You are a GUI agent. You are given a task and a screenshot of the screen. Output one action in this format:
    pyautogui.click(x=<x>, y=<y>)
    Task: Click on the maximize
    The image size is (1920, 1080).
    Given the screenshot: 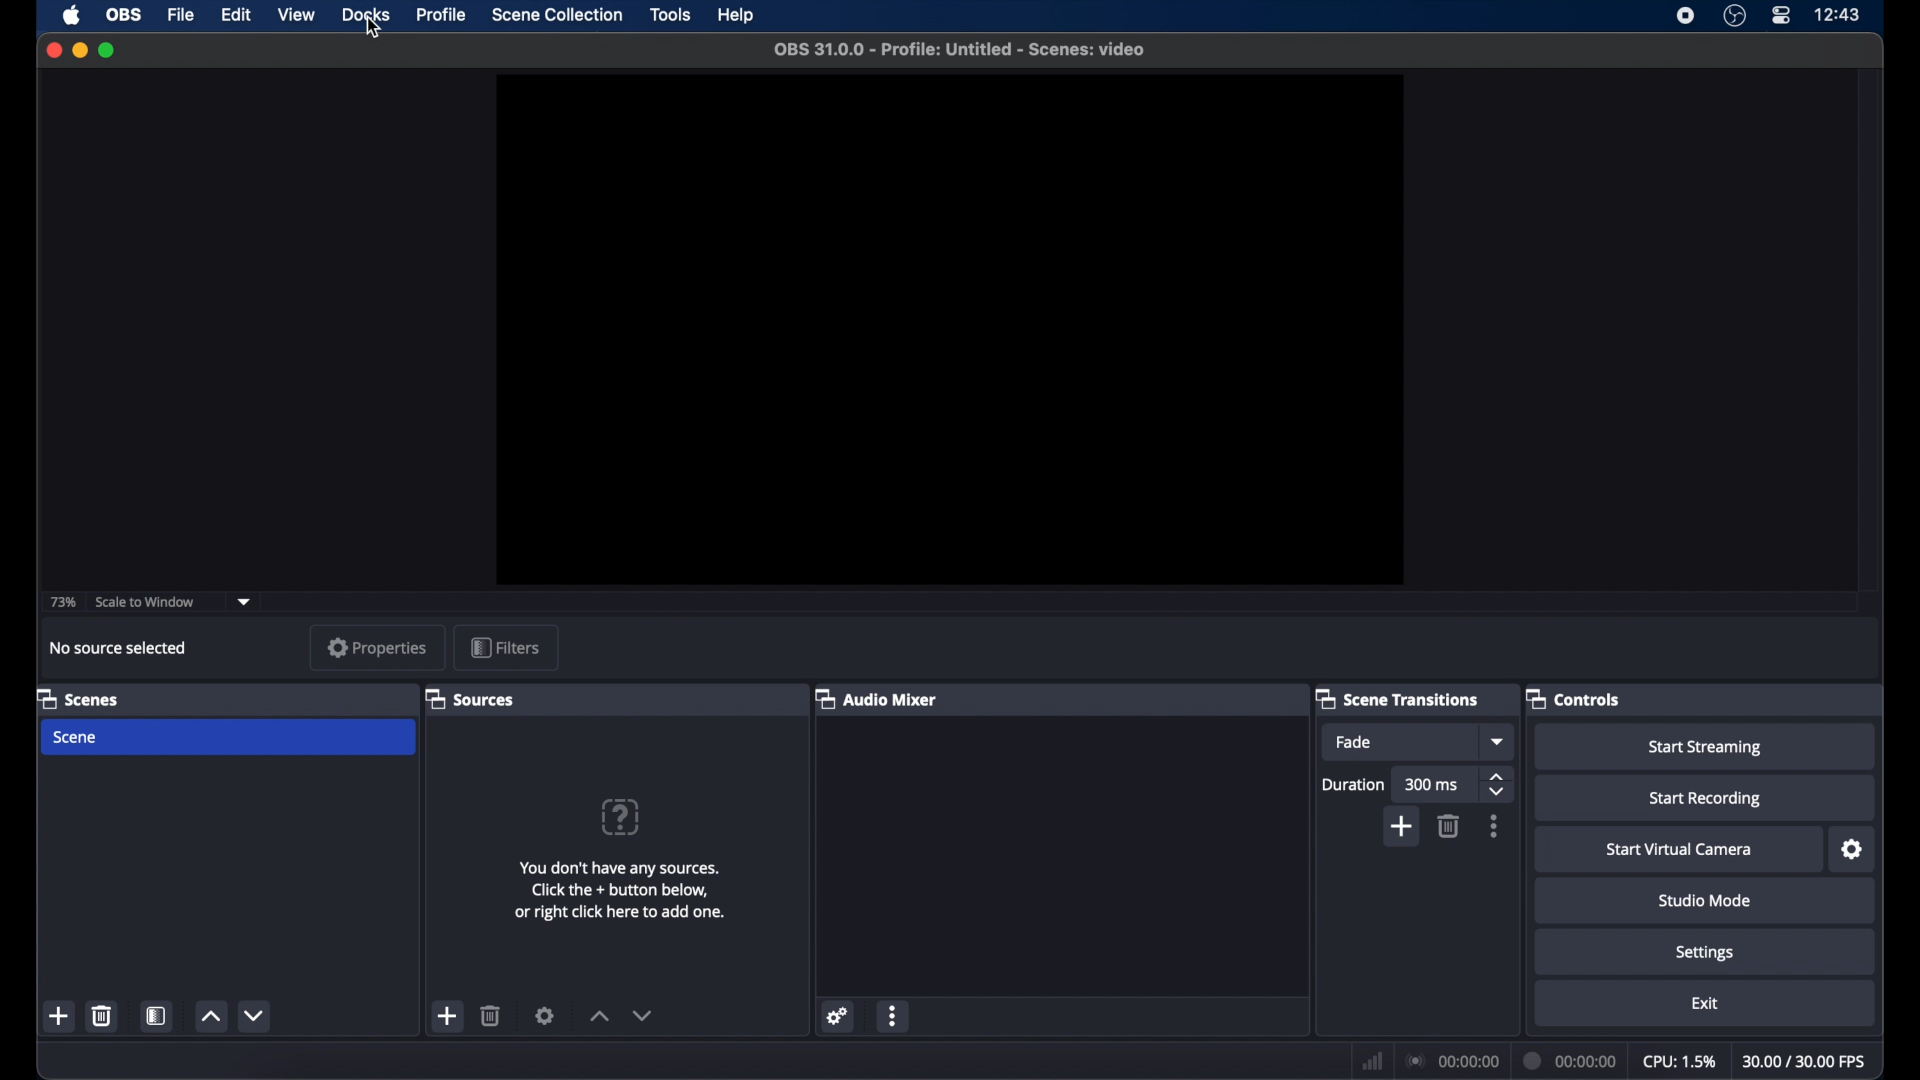 What is the action you would take?
    pyautogui.click(x=108, y=51)
    